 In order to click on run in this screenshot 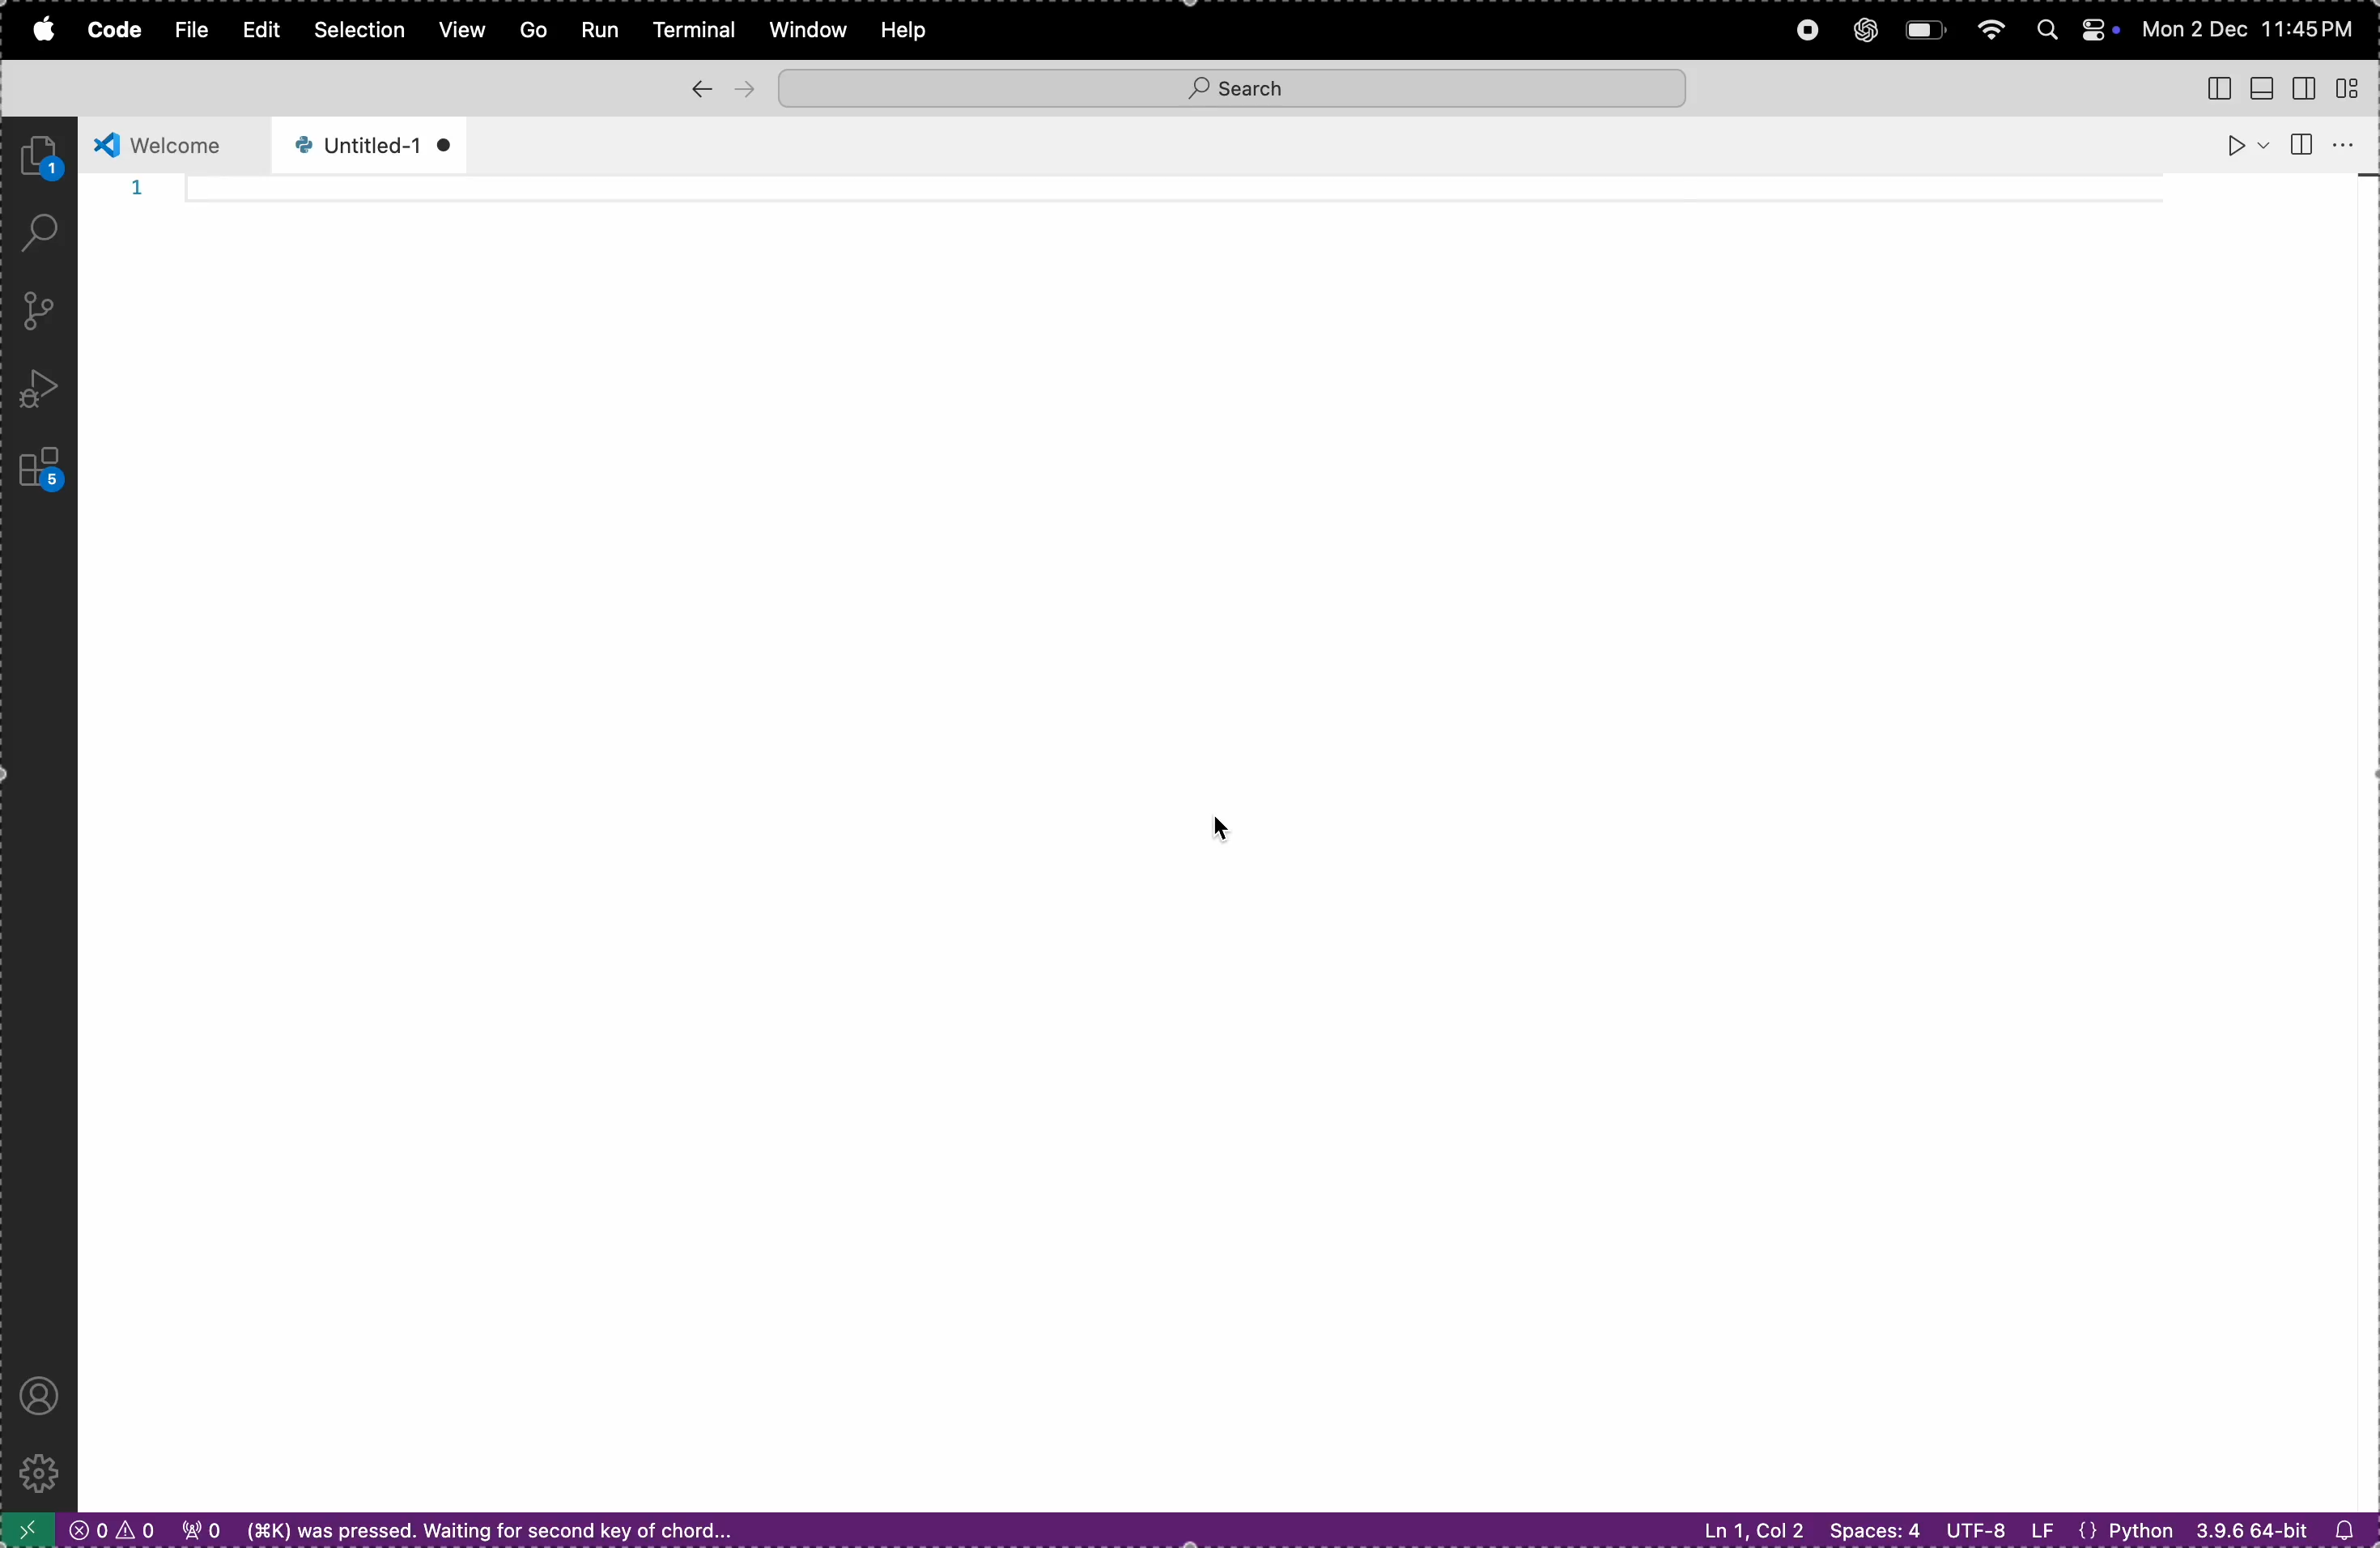, I will do `click(2242, 144)`.